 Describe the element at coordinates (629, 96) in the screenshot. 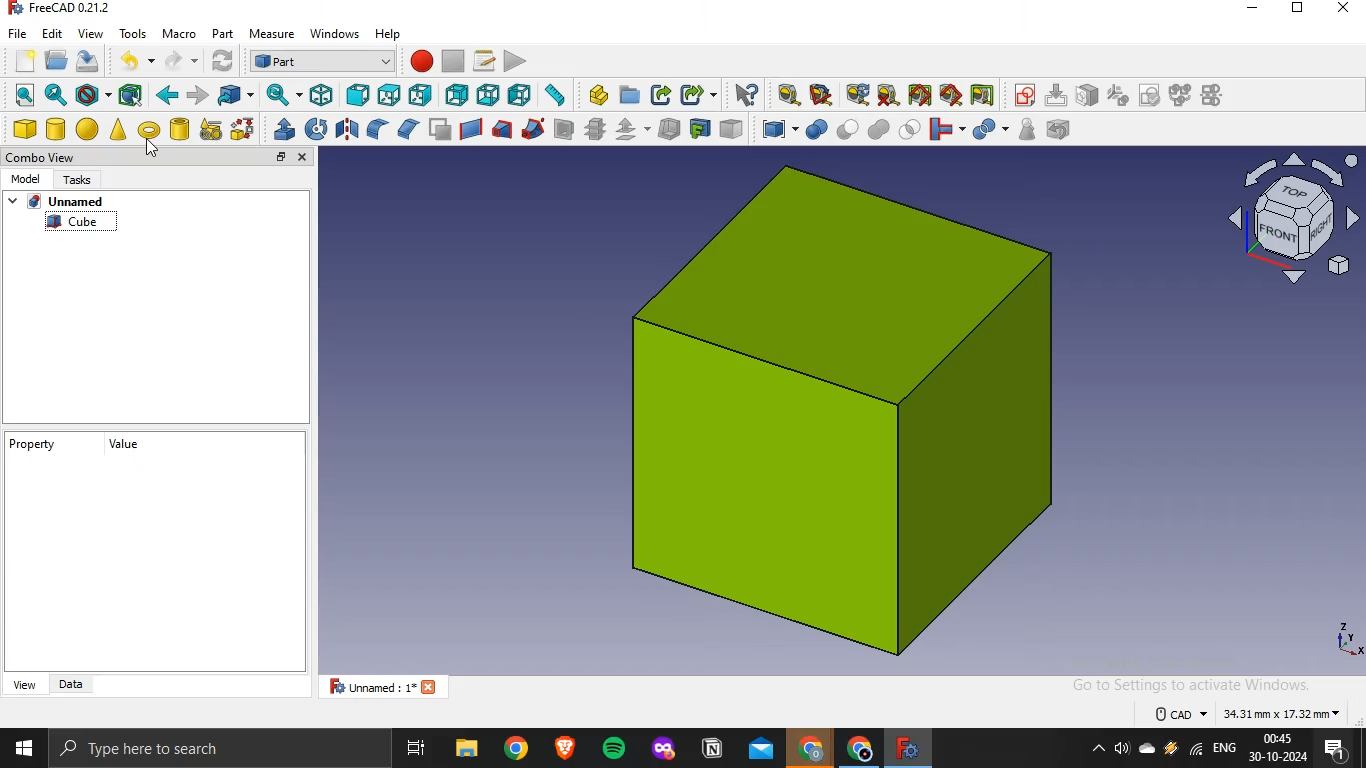

I see `create folder` at that location.